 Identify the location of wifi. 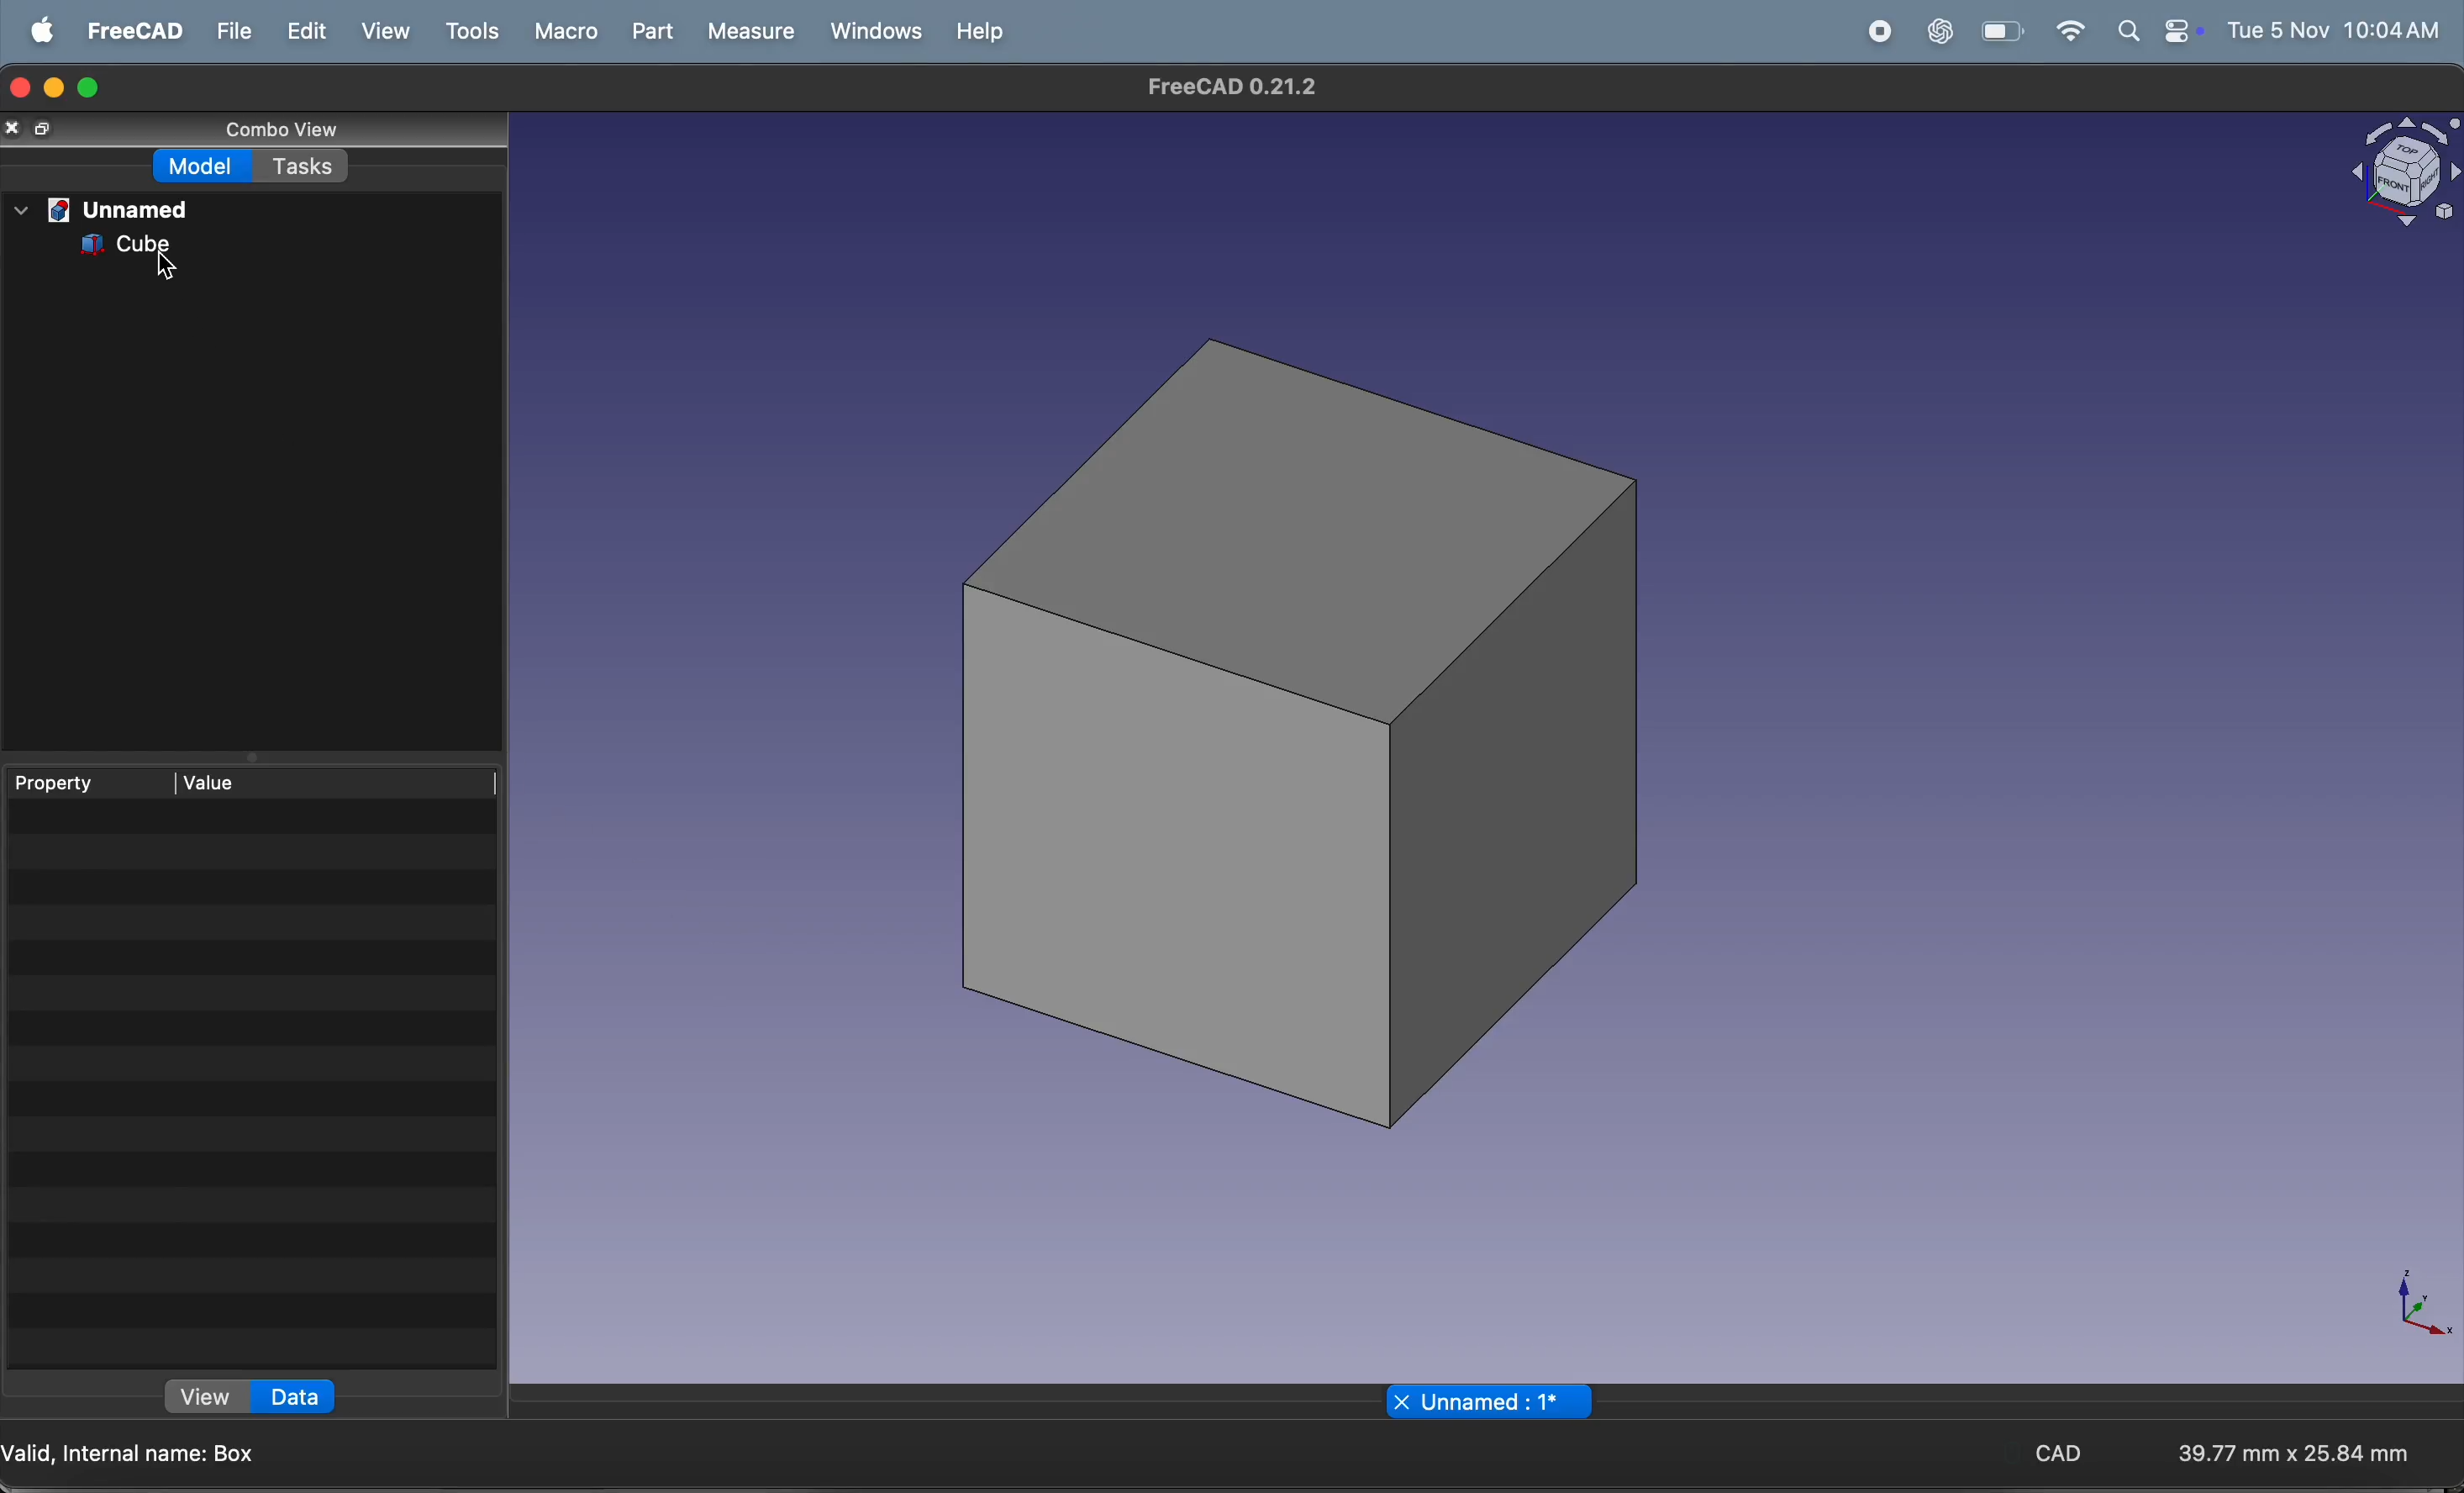
(2001, 28).